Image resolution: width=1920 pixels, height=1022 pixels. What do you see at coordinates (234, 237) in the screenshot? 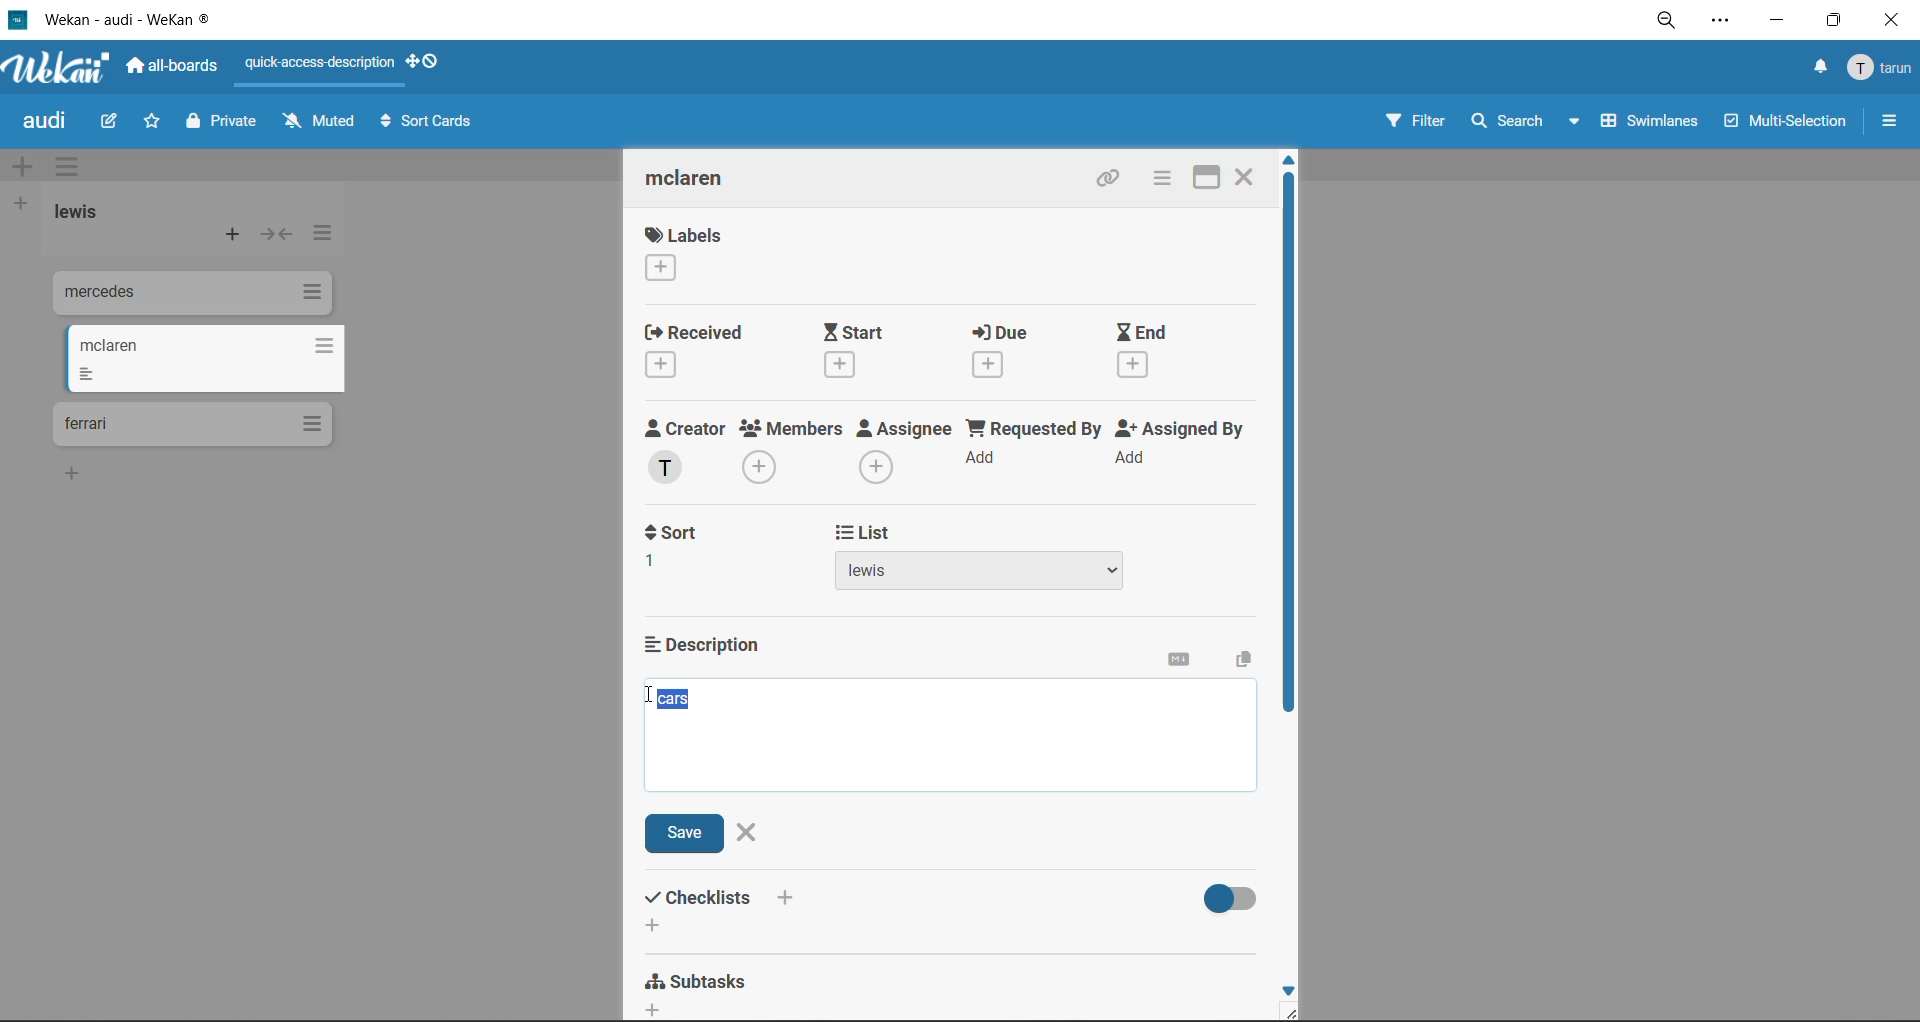
I see `add card` at bounding box center [234, 237].